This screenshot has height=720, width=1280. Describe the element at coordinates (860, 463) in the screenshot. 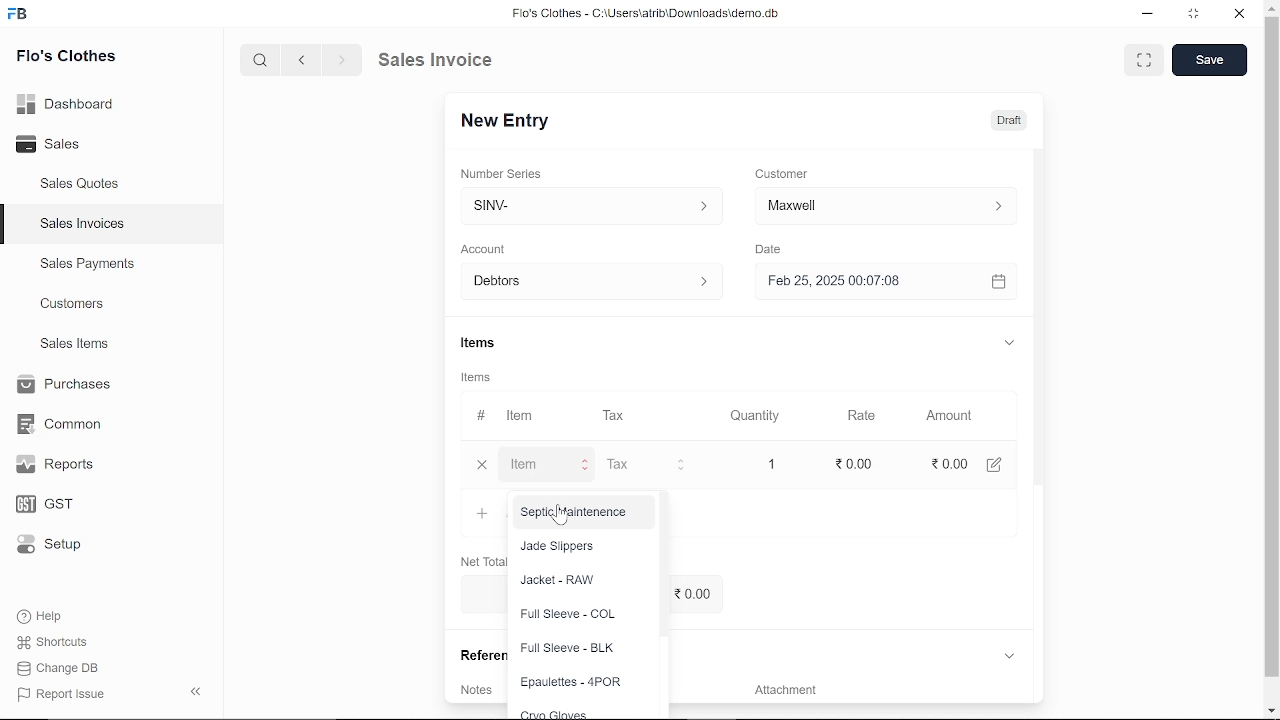

I see `edit rate` at that location.